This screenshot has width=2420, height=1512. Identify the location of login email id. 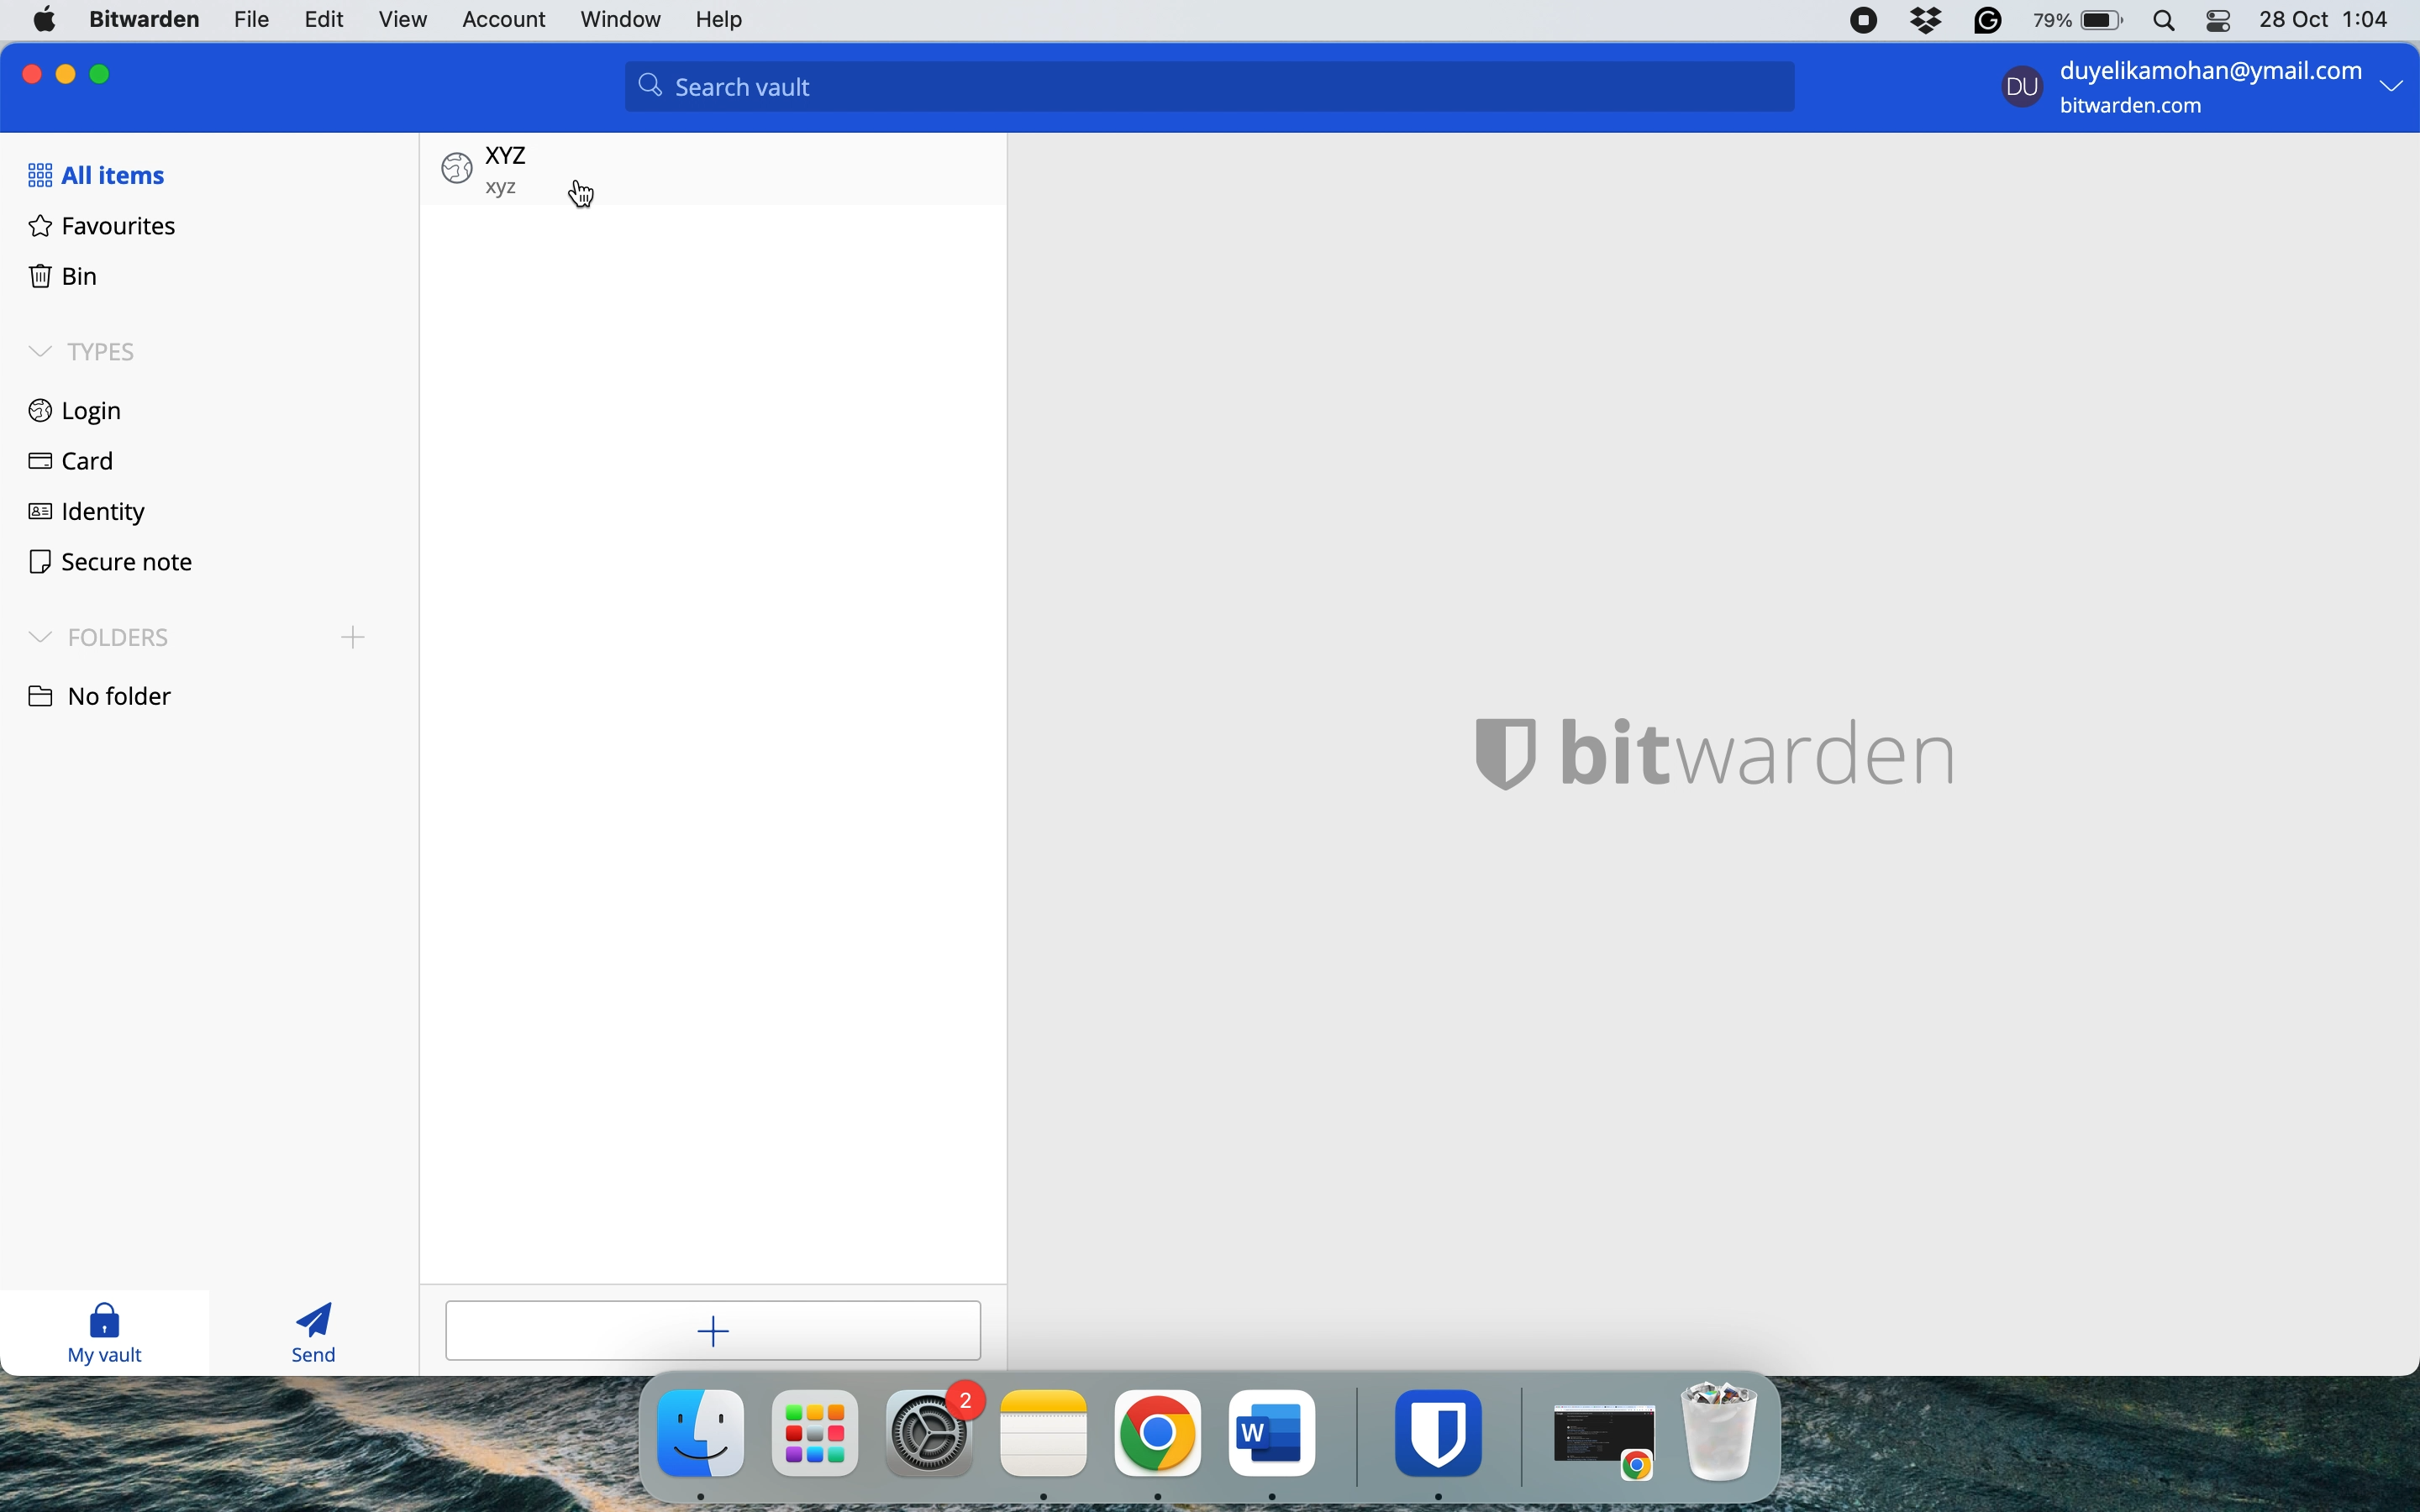
(2203, 67).